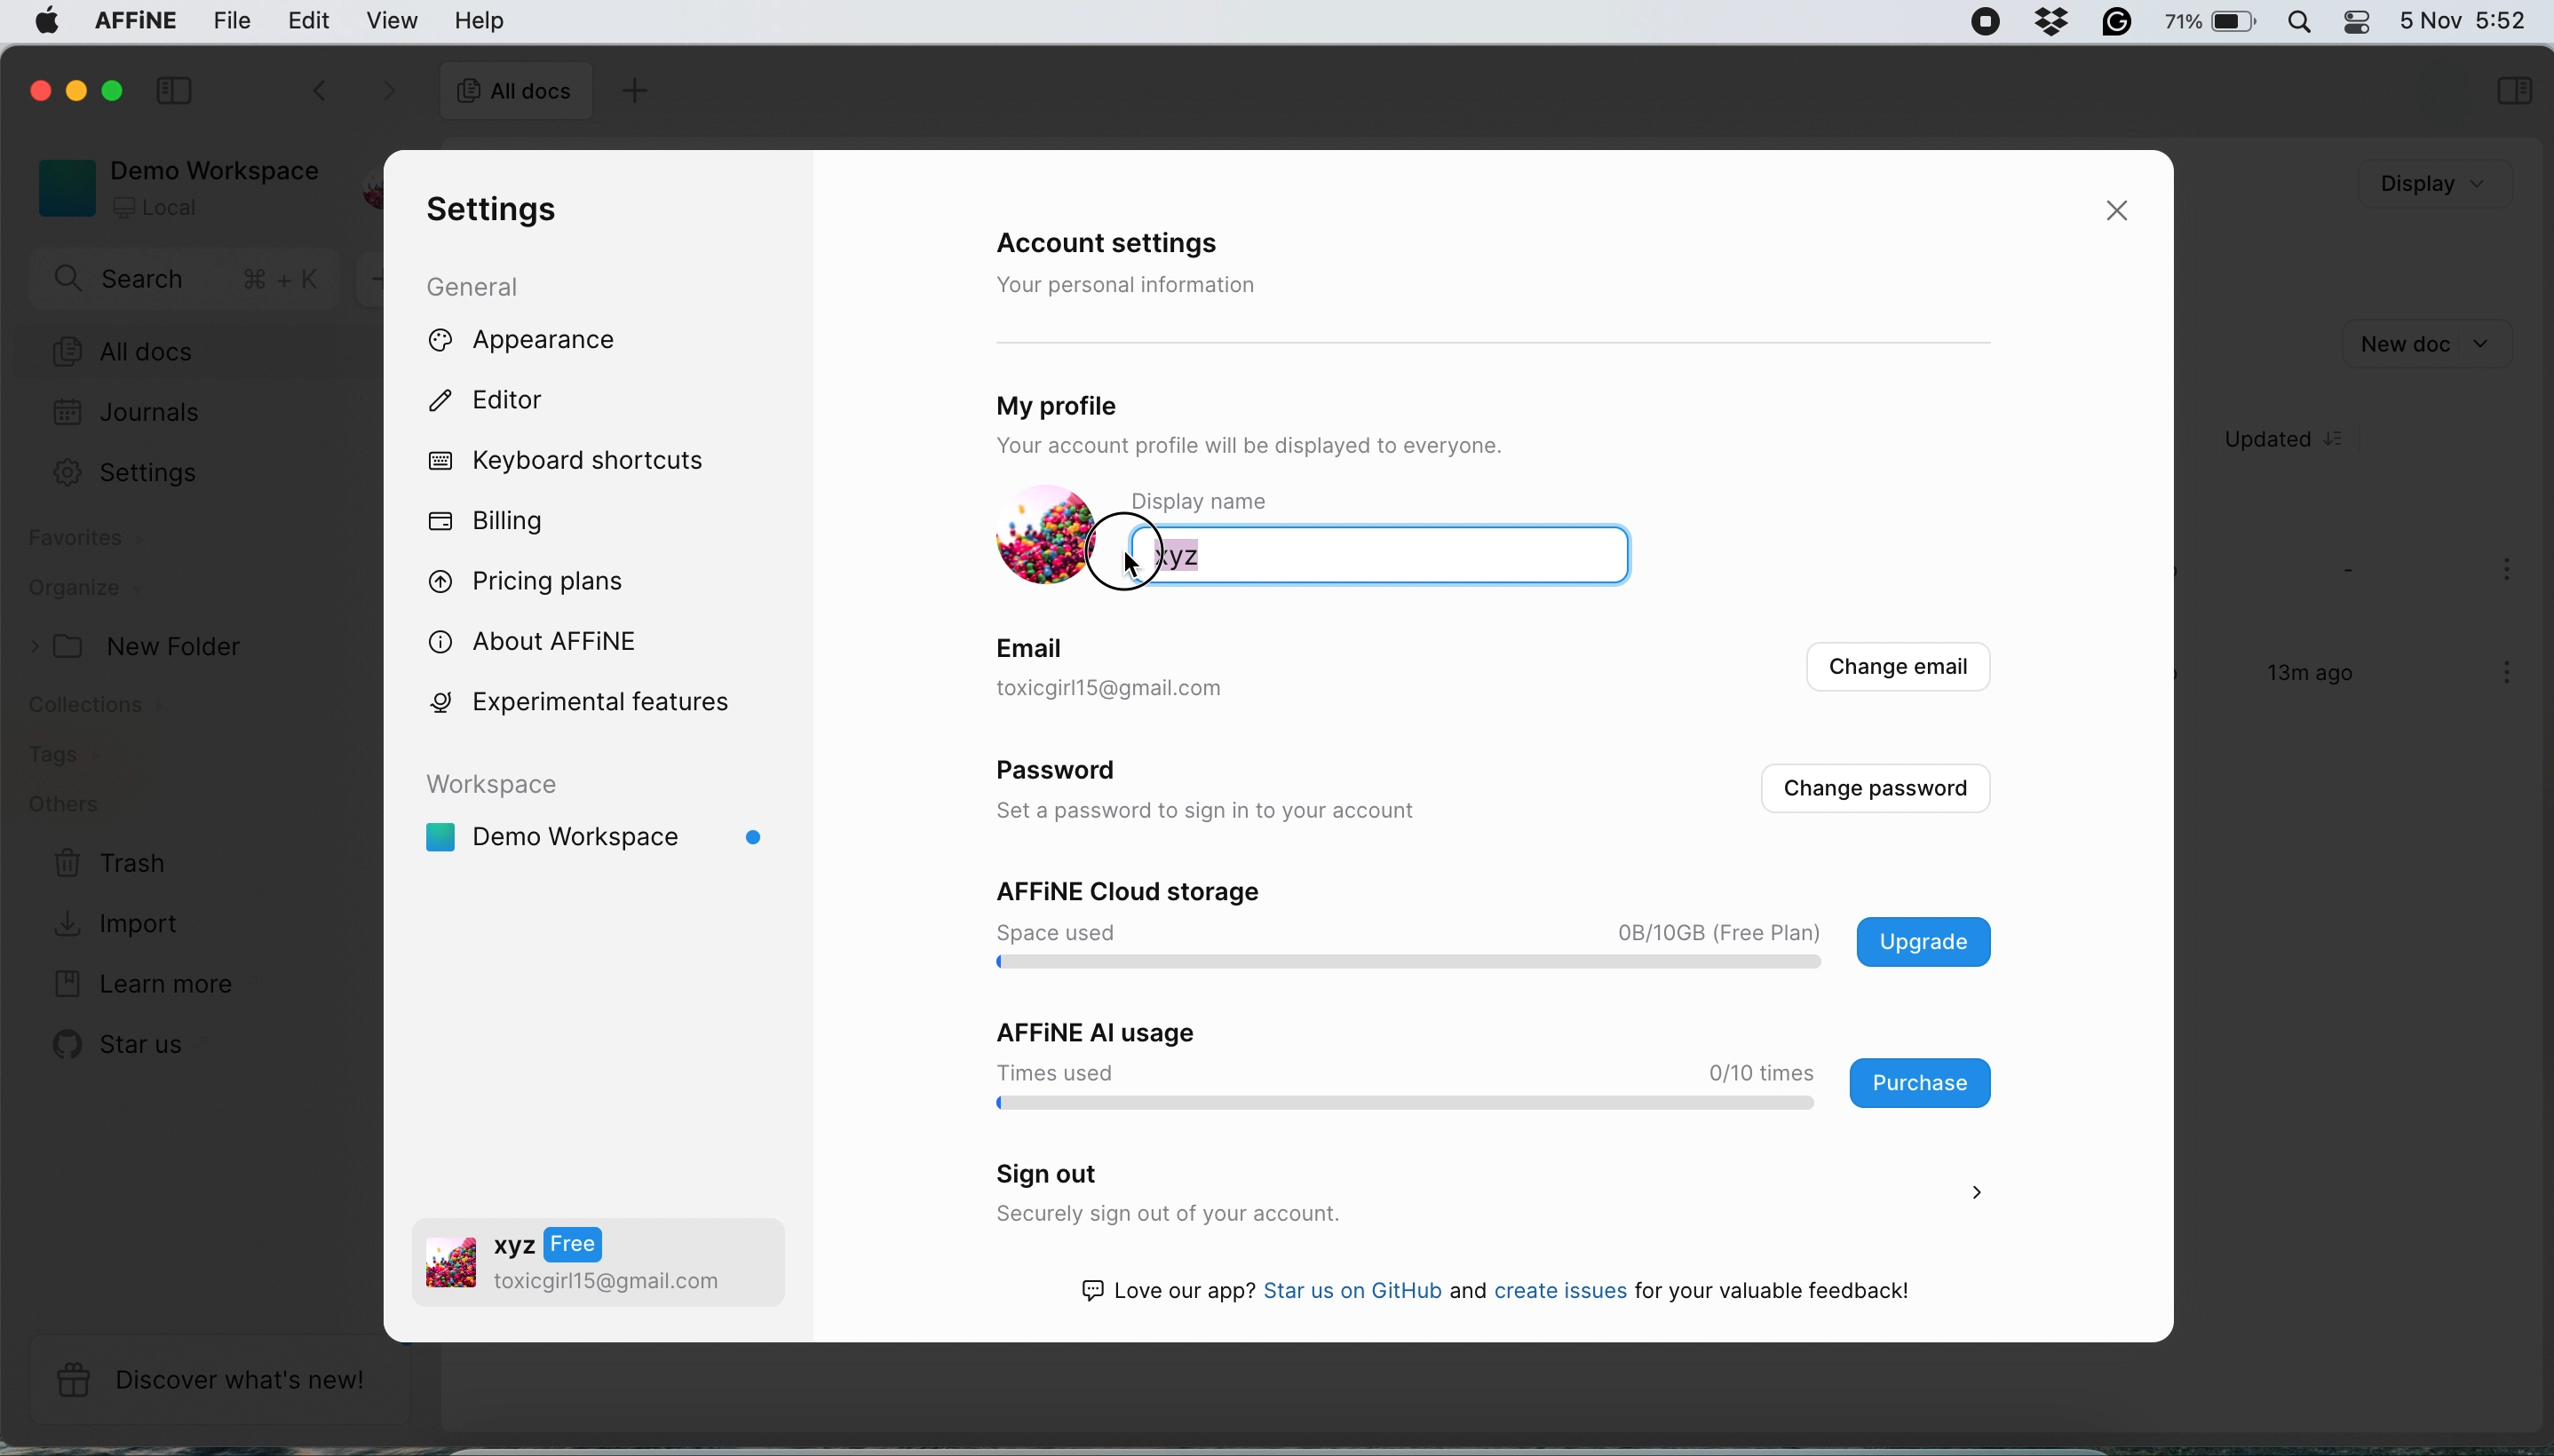 The height and width of the screenshot is (1456, 2554). What do you see at coordinates (234, 21) in the screenshot?
I see `file` at bounding box center [234, 21].